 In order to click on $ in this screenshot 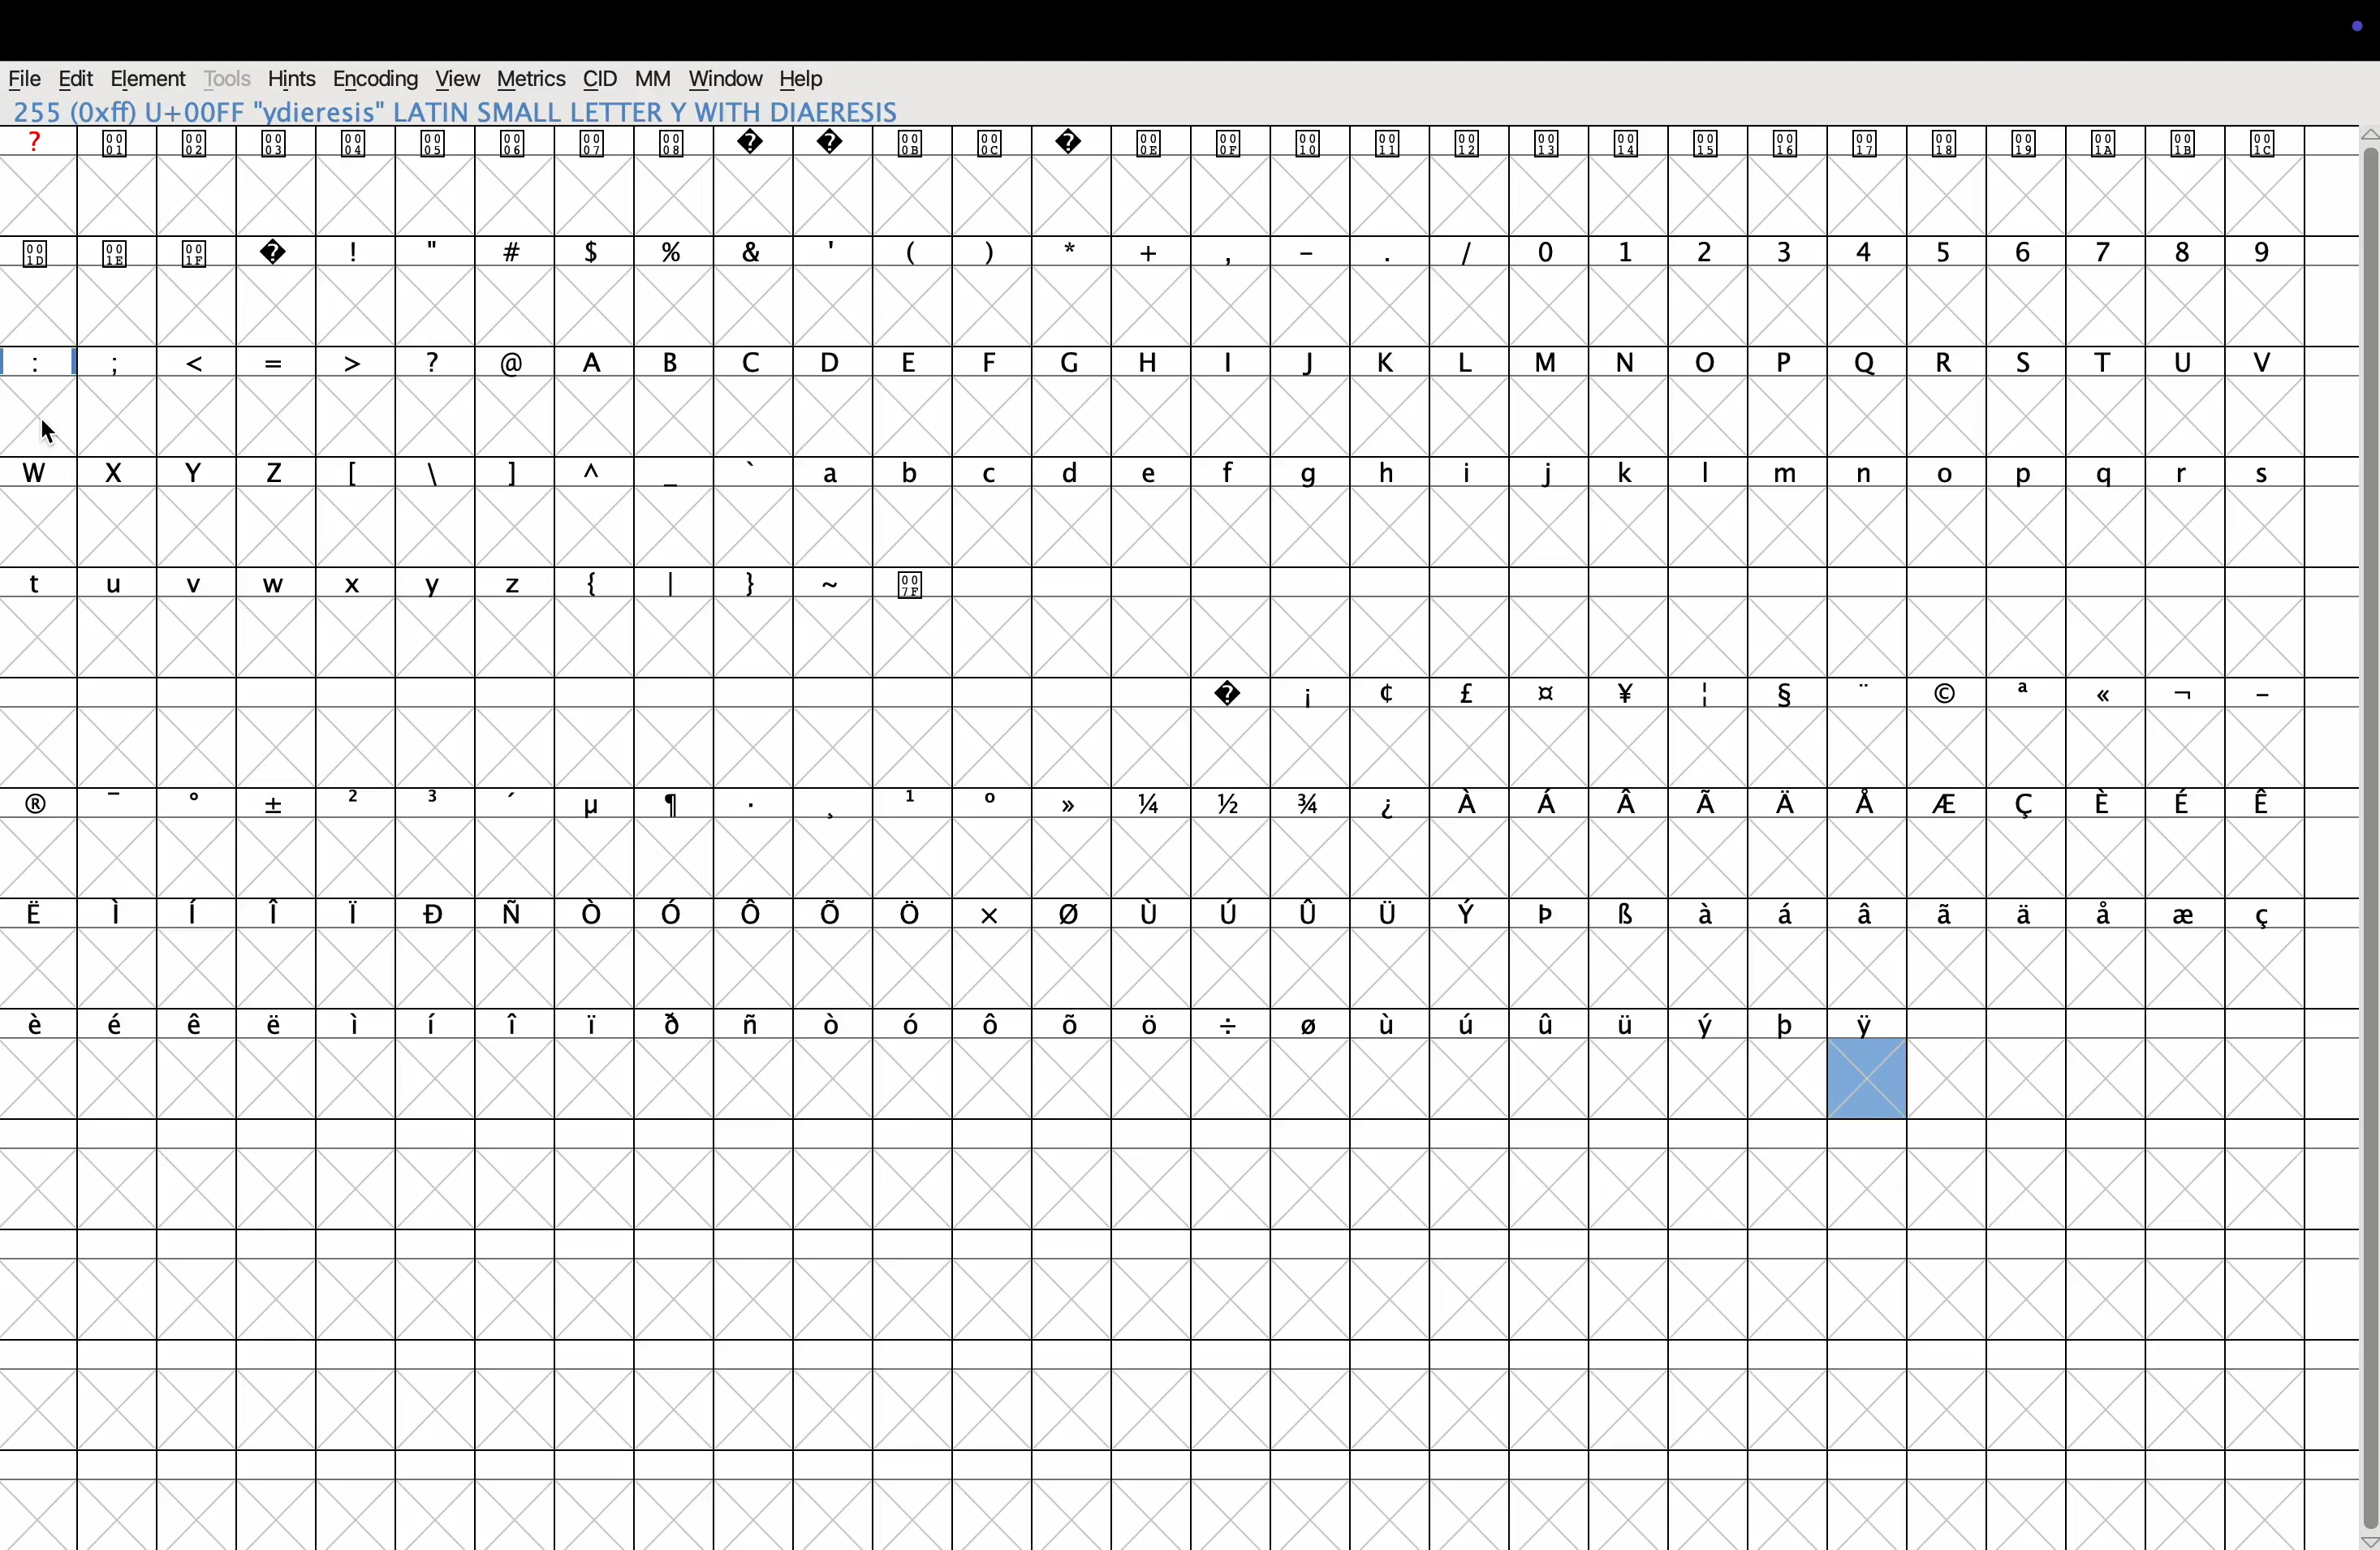, I will do `click(590, 288)`.